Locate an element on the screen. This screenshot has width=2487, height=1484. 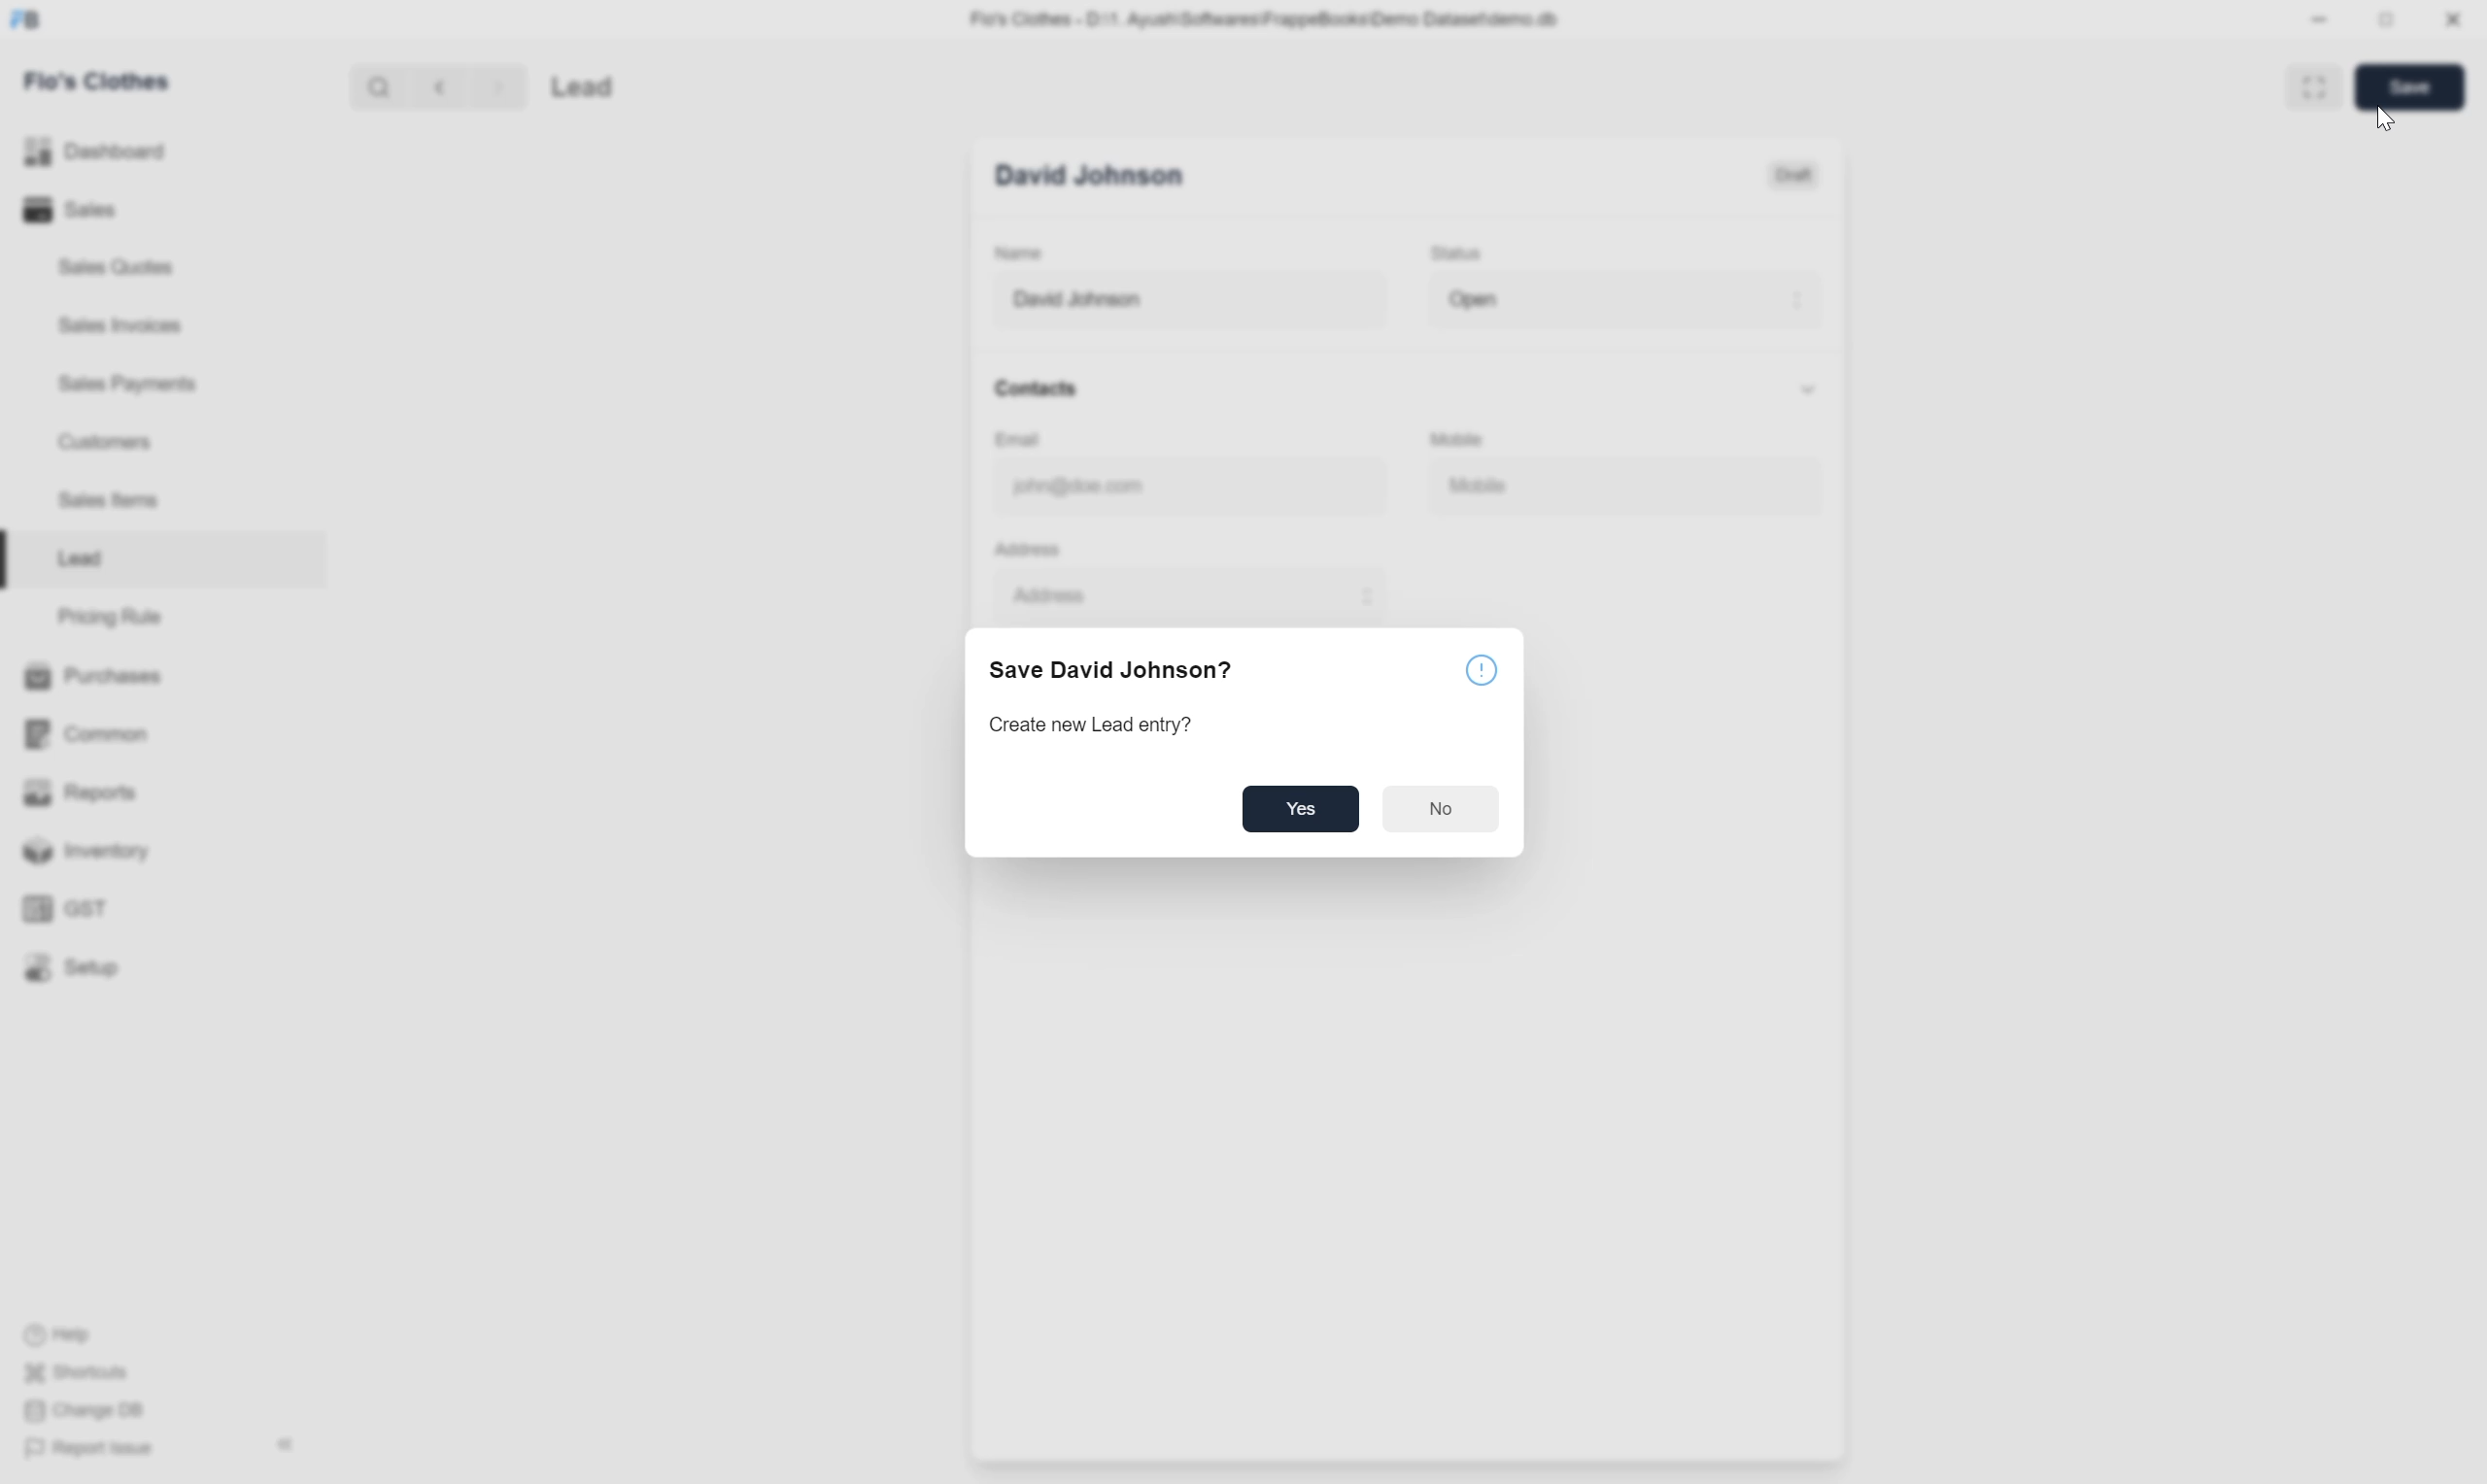
Flo's Clothes is located at coordinates (106, 82).